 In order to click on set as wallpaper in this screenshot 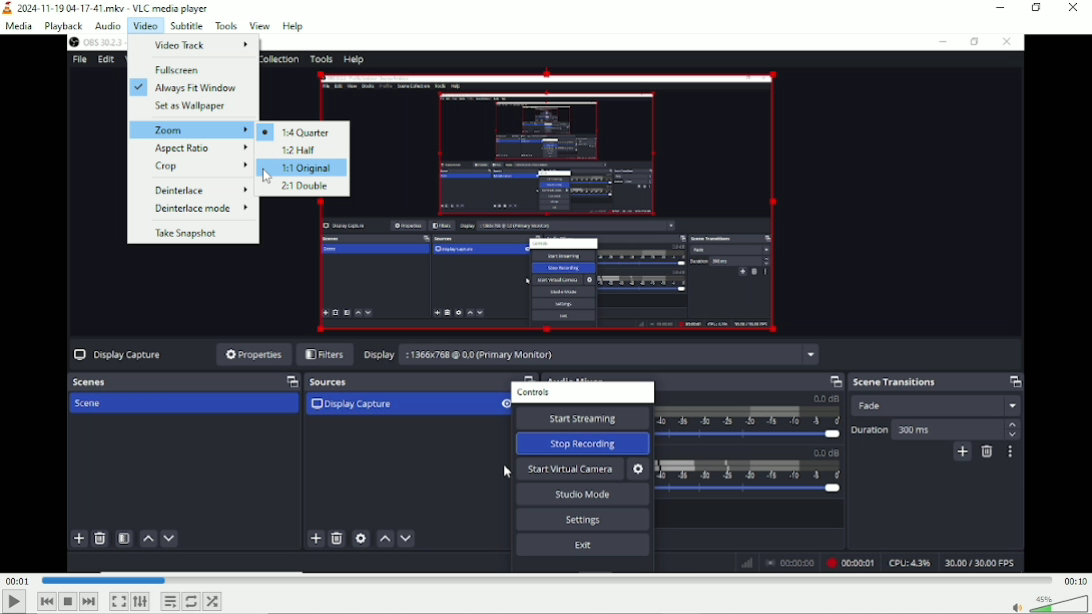, I will do `click(192, 106)`.